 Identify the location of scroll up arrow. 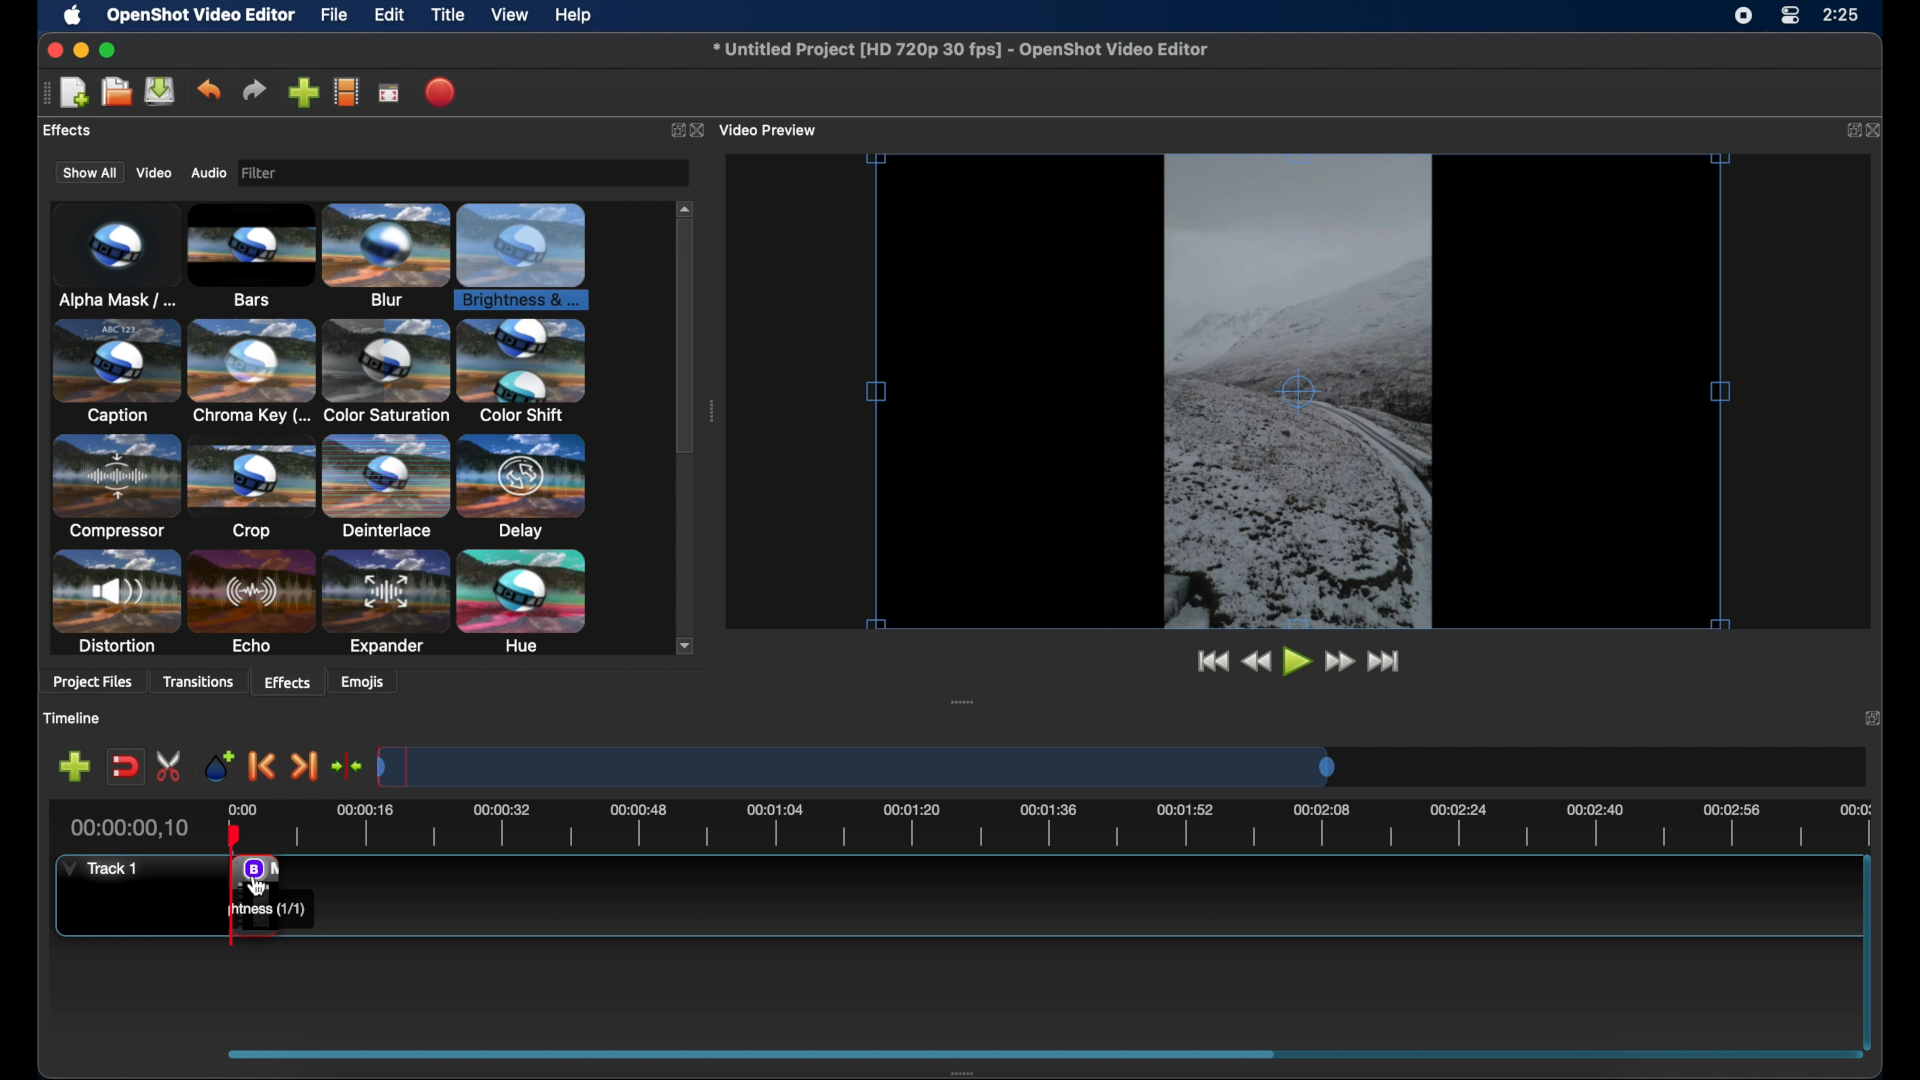
(685, 206).